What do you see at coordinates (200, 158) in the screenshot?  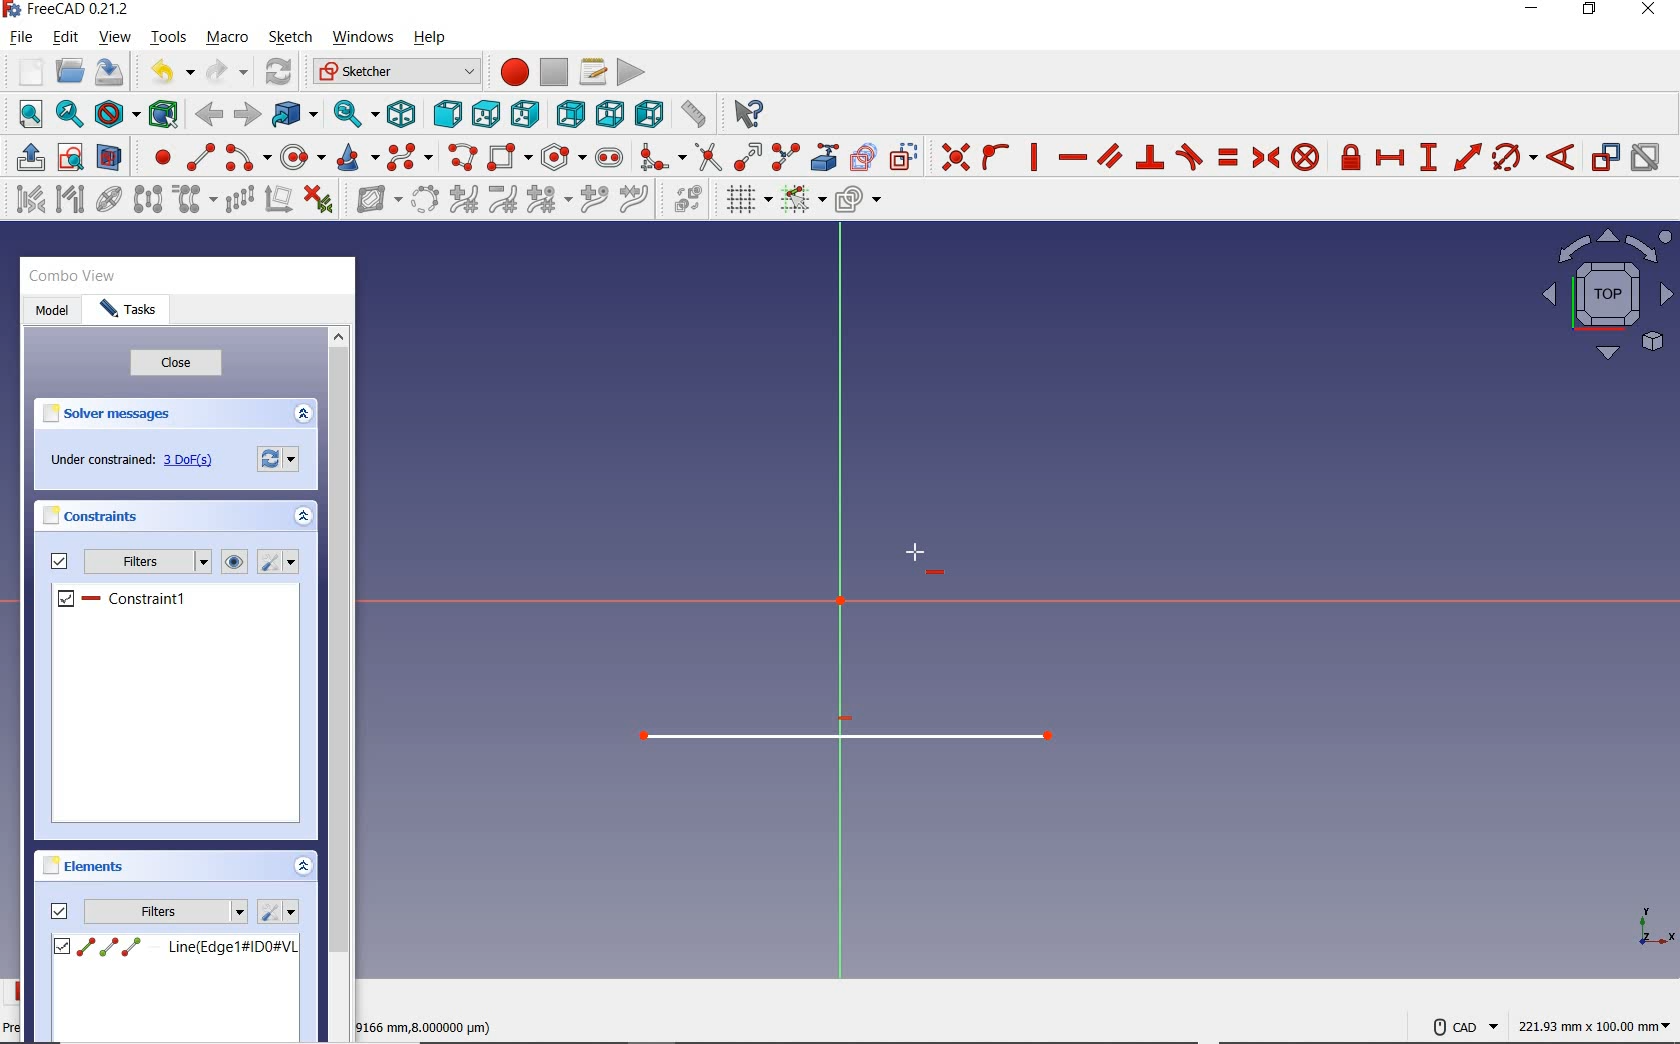 I see `CREATE LINE` at bounding box center [200, 158].